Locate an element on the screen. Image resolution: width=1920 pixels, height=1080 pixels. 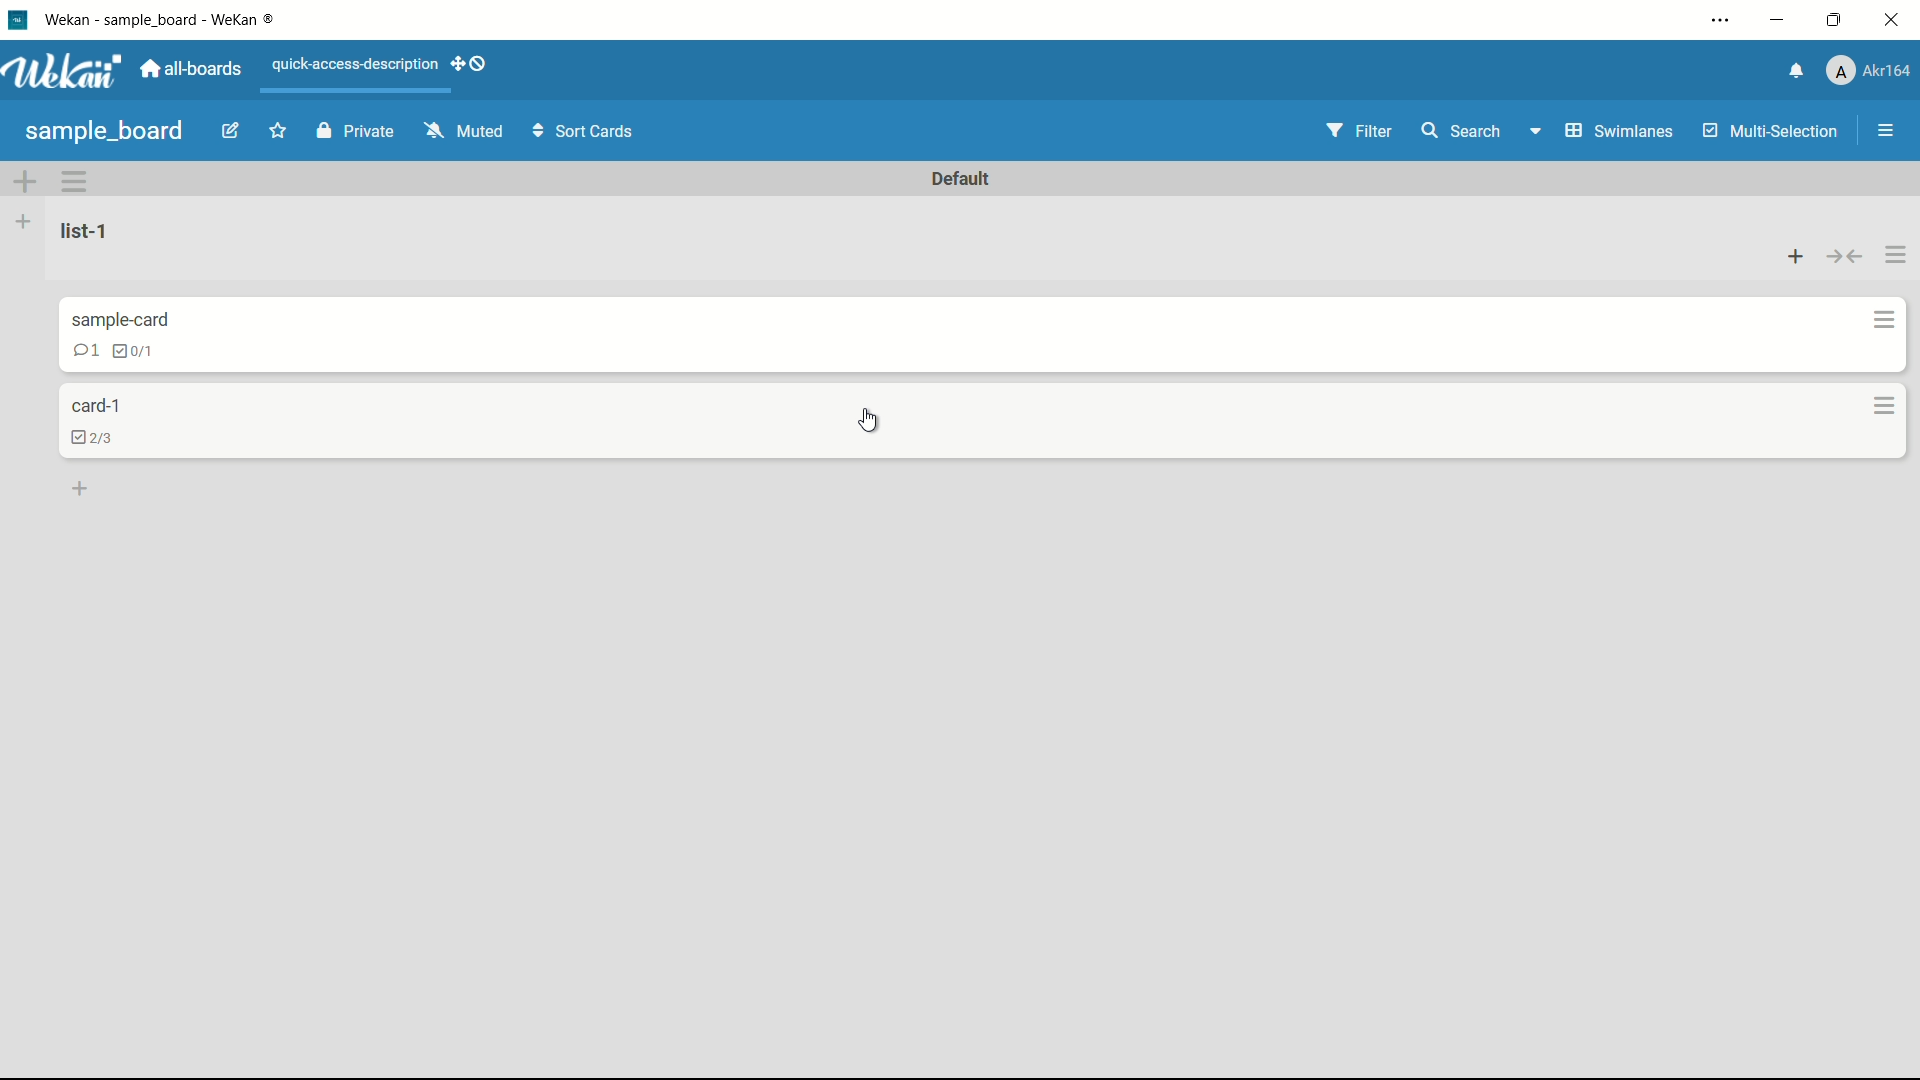
card actions is located at coordinates (1876, 319).